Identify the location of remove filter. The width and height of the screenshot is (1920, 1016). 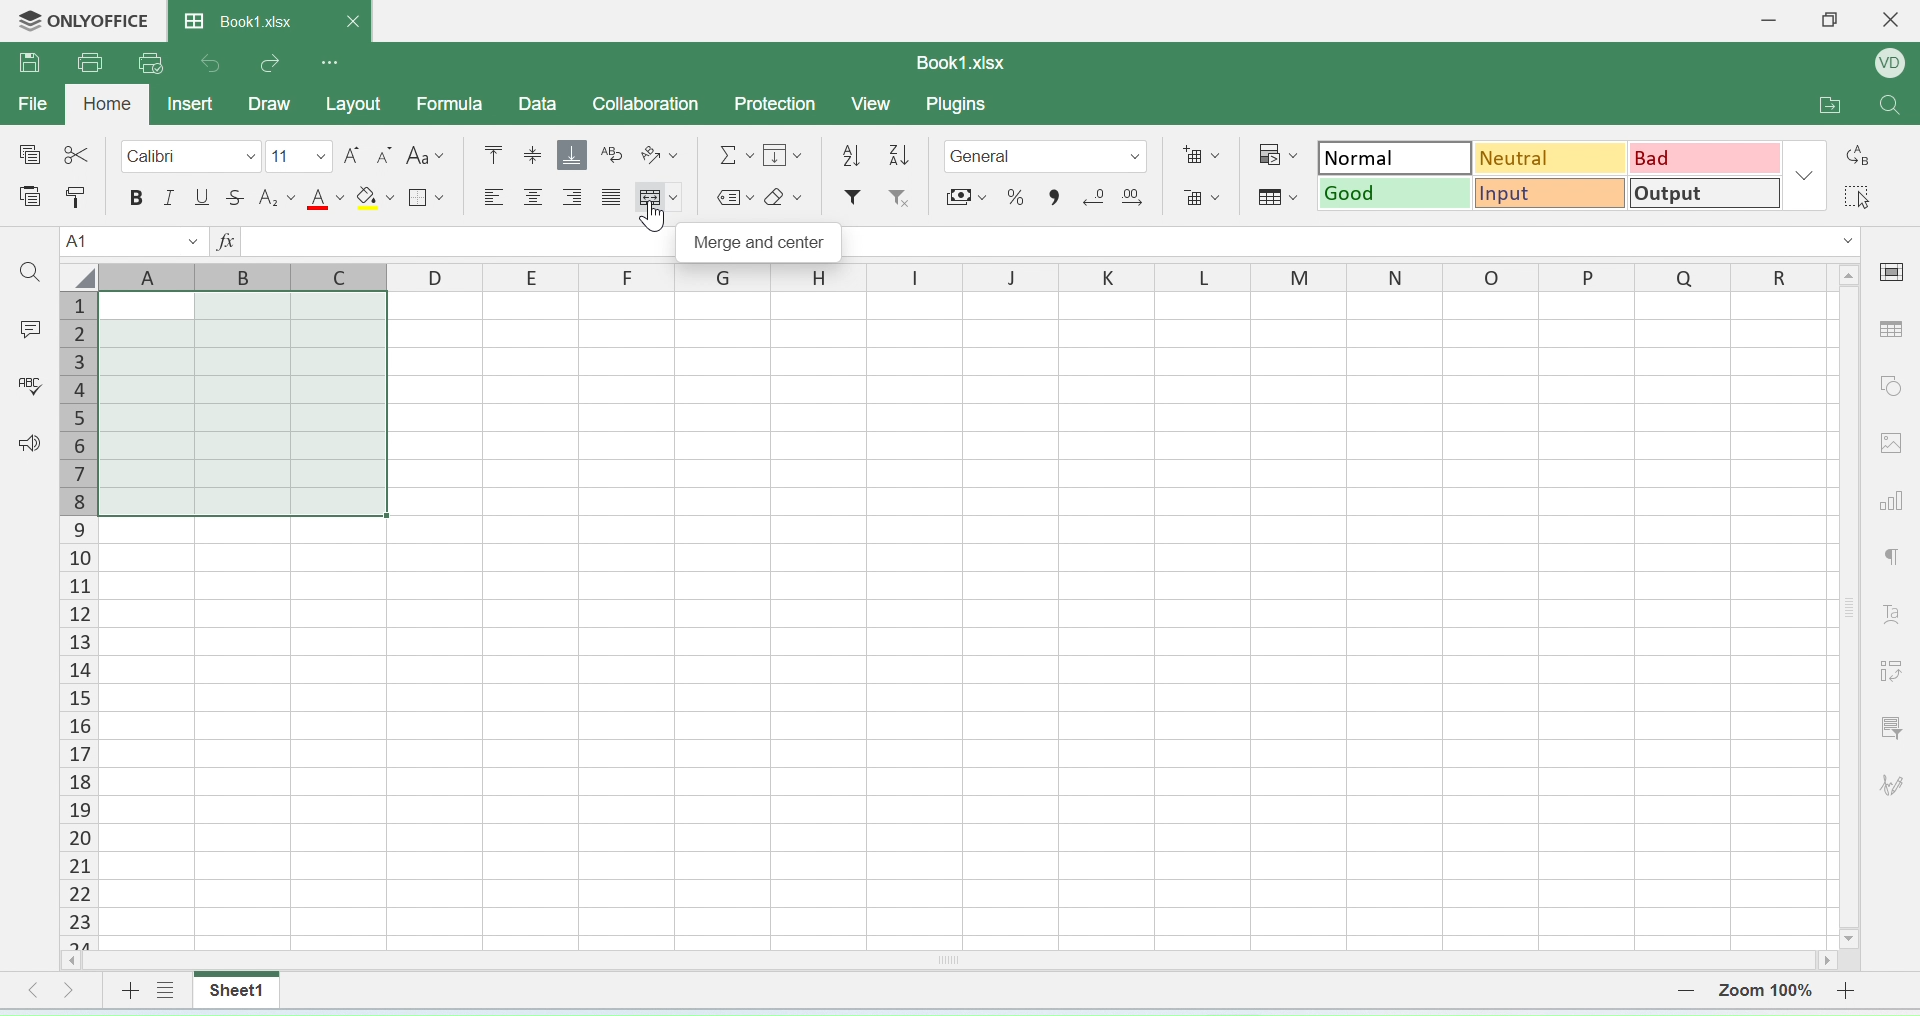
(902, 196).